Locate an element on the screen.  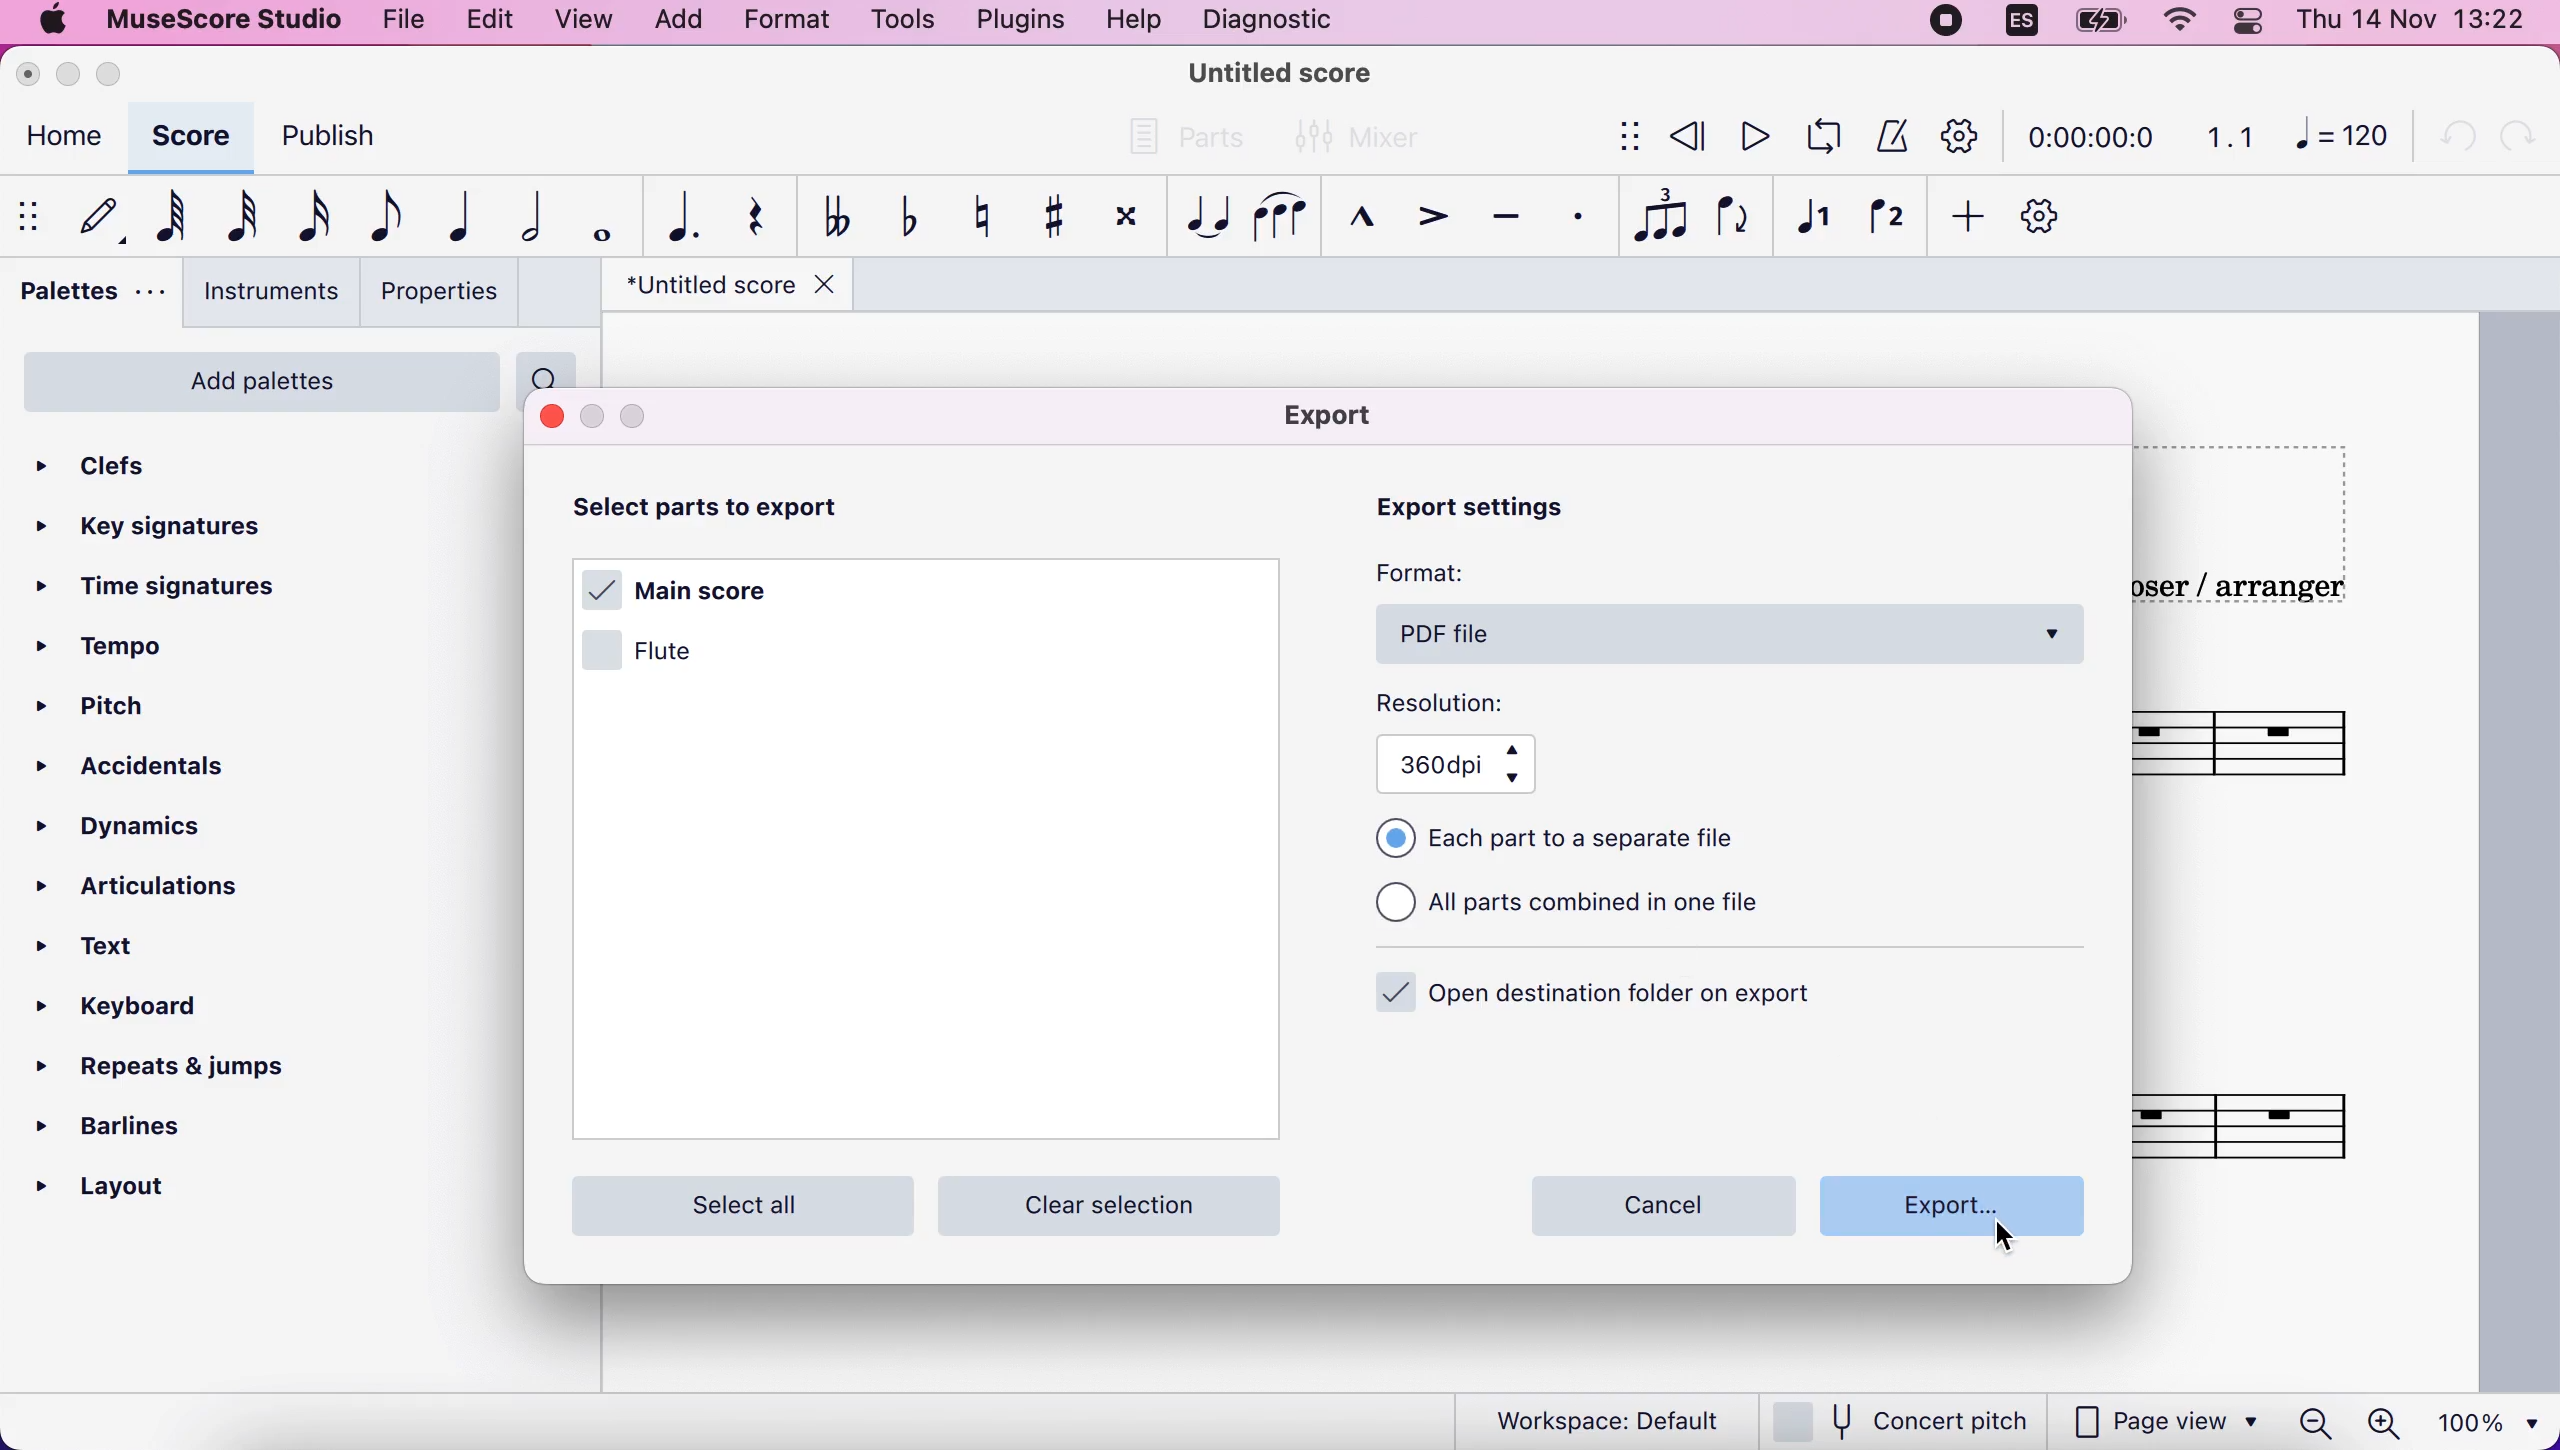
select all is located at coordinates (736, 1202).